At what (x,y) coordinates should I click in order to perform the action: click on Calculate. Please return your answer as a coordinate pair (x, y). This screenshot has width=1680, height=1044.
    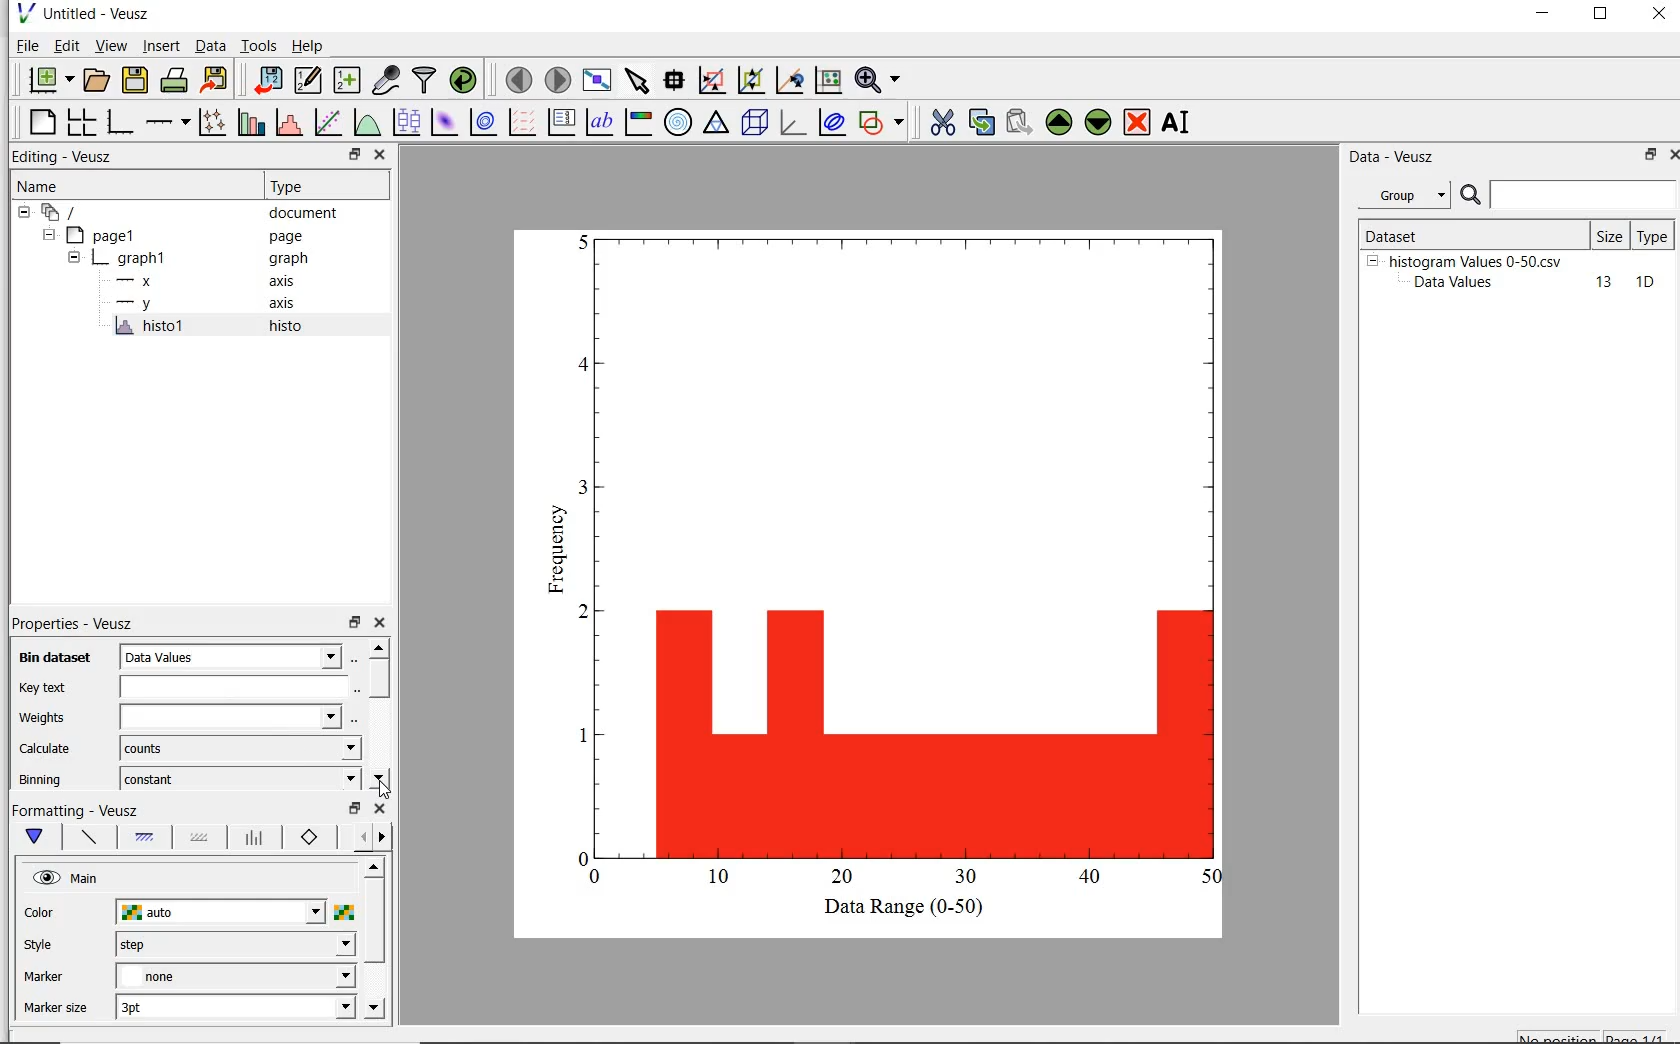
    Looking at the image, I should click on (46, 750).